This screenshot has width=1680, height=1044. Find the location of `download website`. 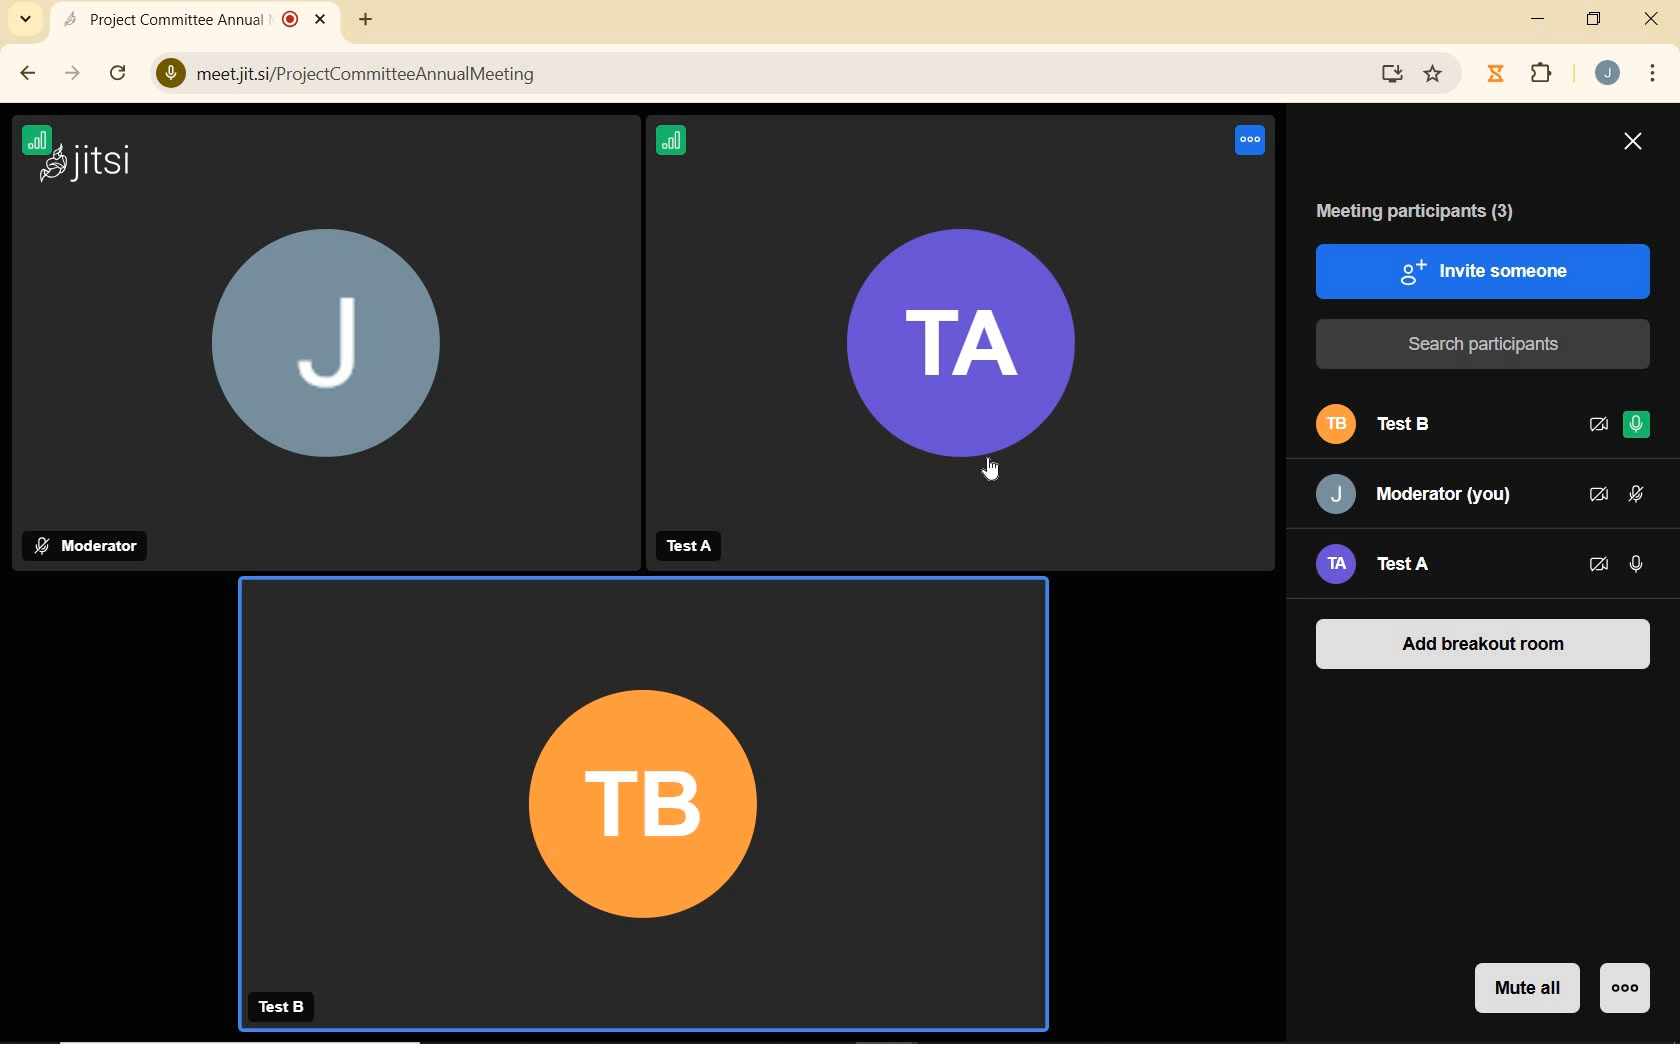

download website is located at coordinates (1394, 72).